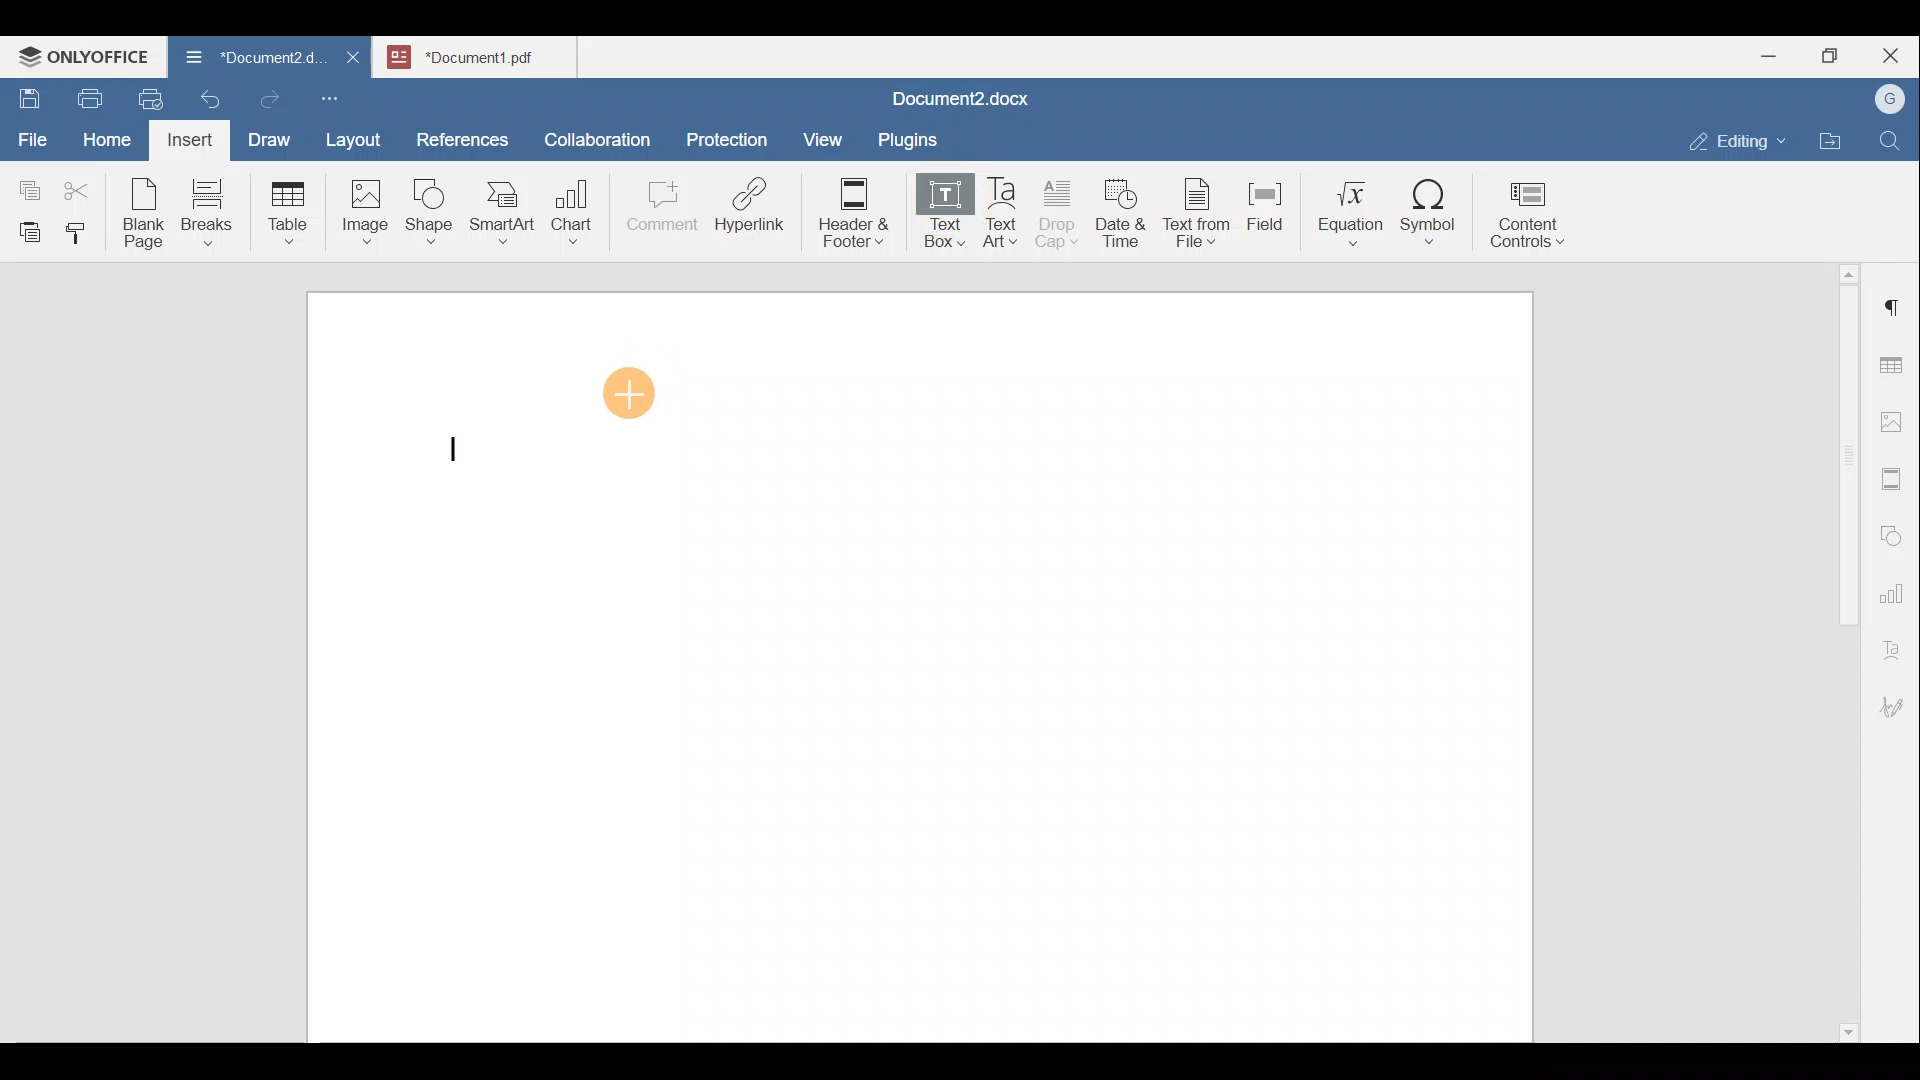 The image size is (1920, 1080). What do you see at coordinates (847, 211) in the screenshot?
I see `Header & footer` at bounding box center [847, 211].